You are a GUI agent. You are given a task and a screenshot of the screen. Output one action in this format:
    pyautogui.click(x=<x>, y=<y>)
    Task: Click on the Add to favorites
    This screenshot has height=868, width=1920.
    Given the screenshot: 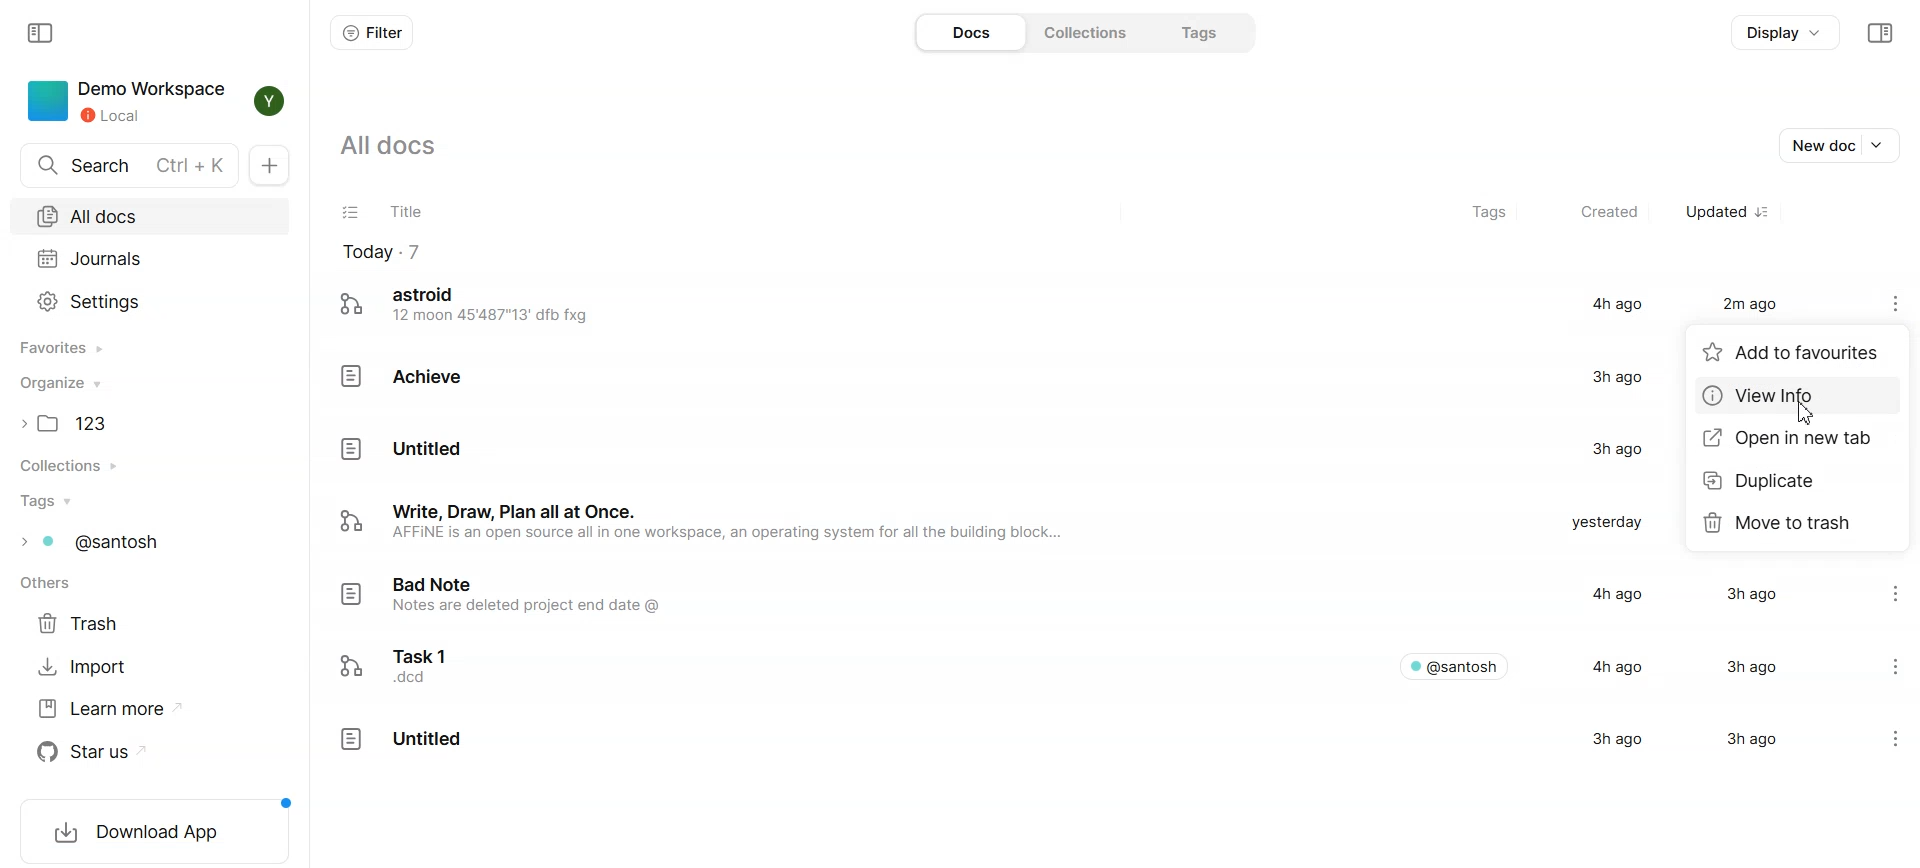 What is the action you would take?
    pyautogui.click(x=1798, y=355)
    